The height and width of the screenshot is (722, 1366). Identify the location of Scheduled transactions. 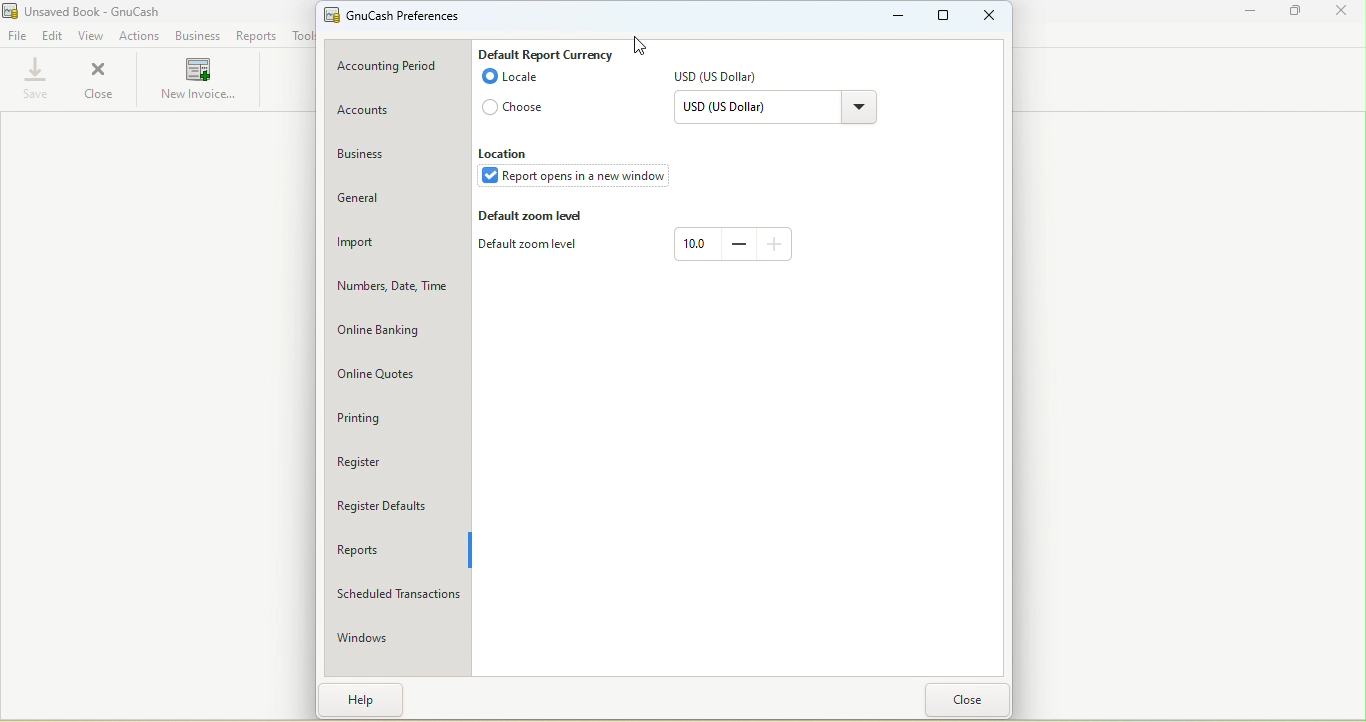
(396, 595).